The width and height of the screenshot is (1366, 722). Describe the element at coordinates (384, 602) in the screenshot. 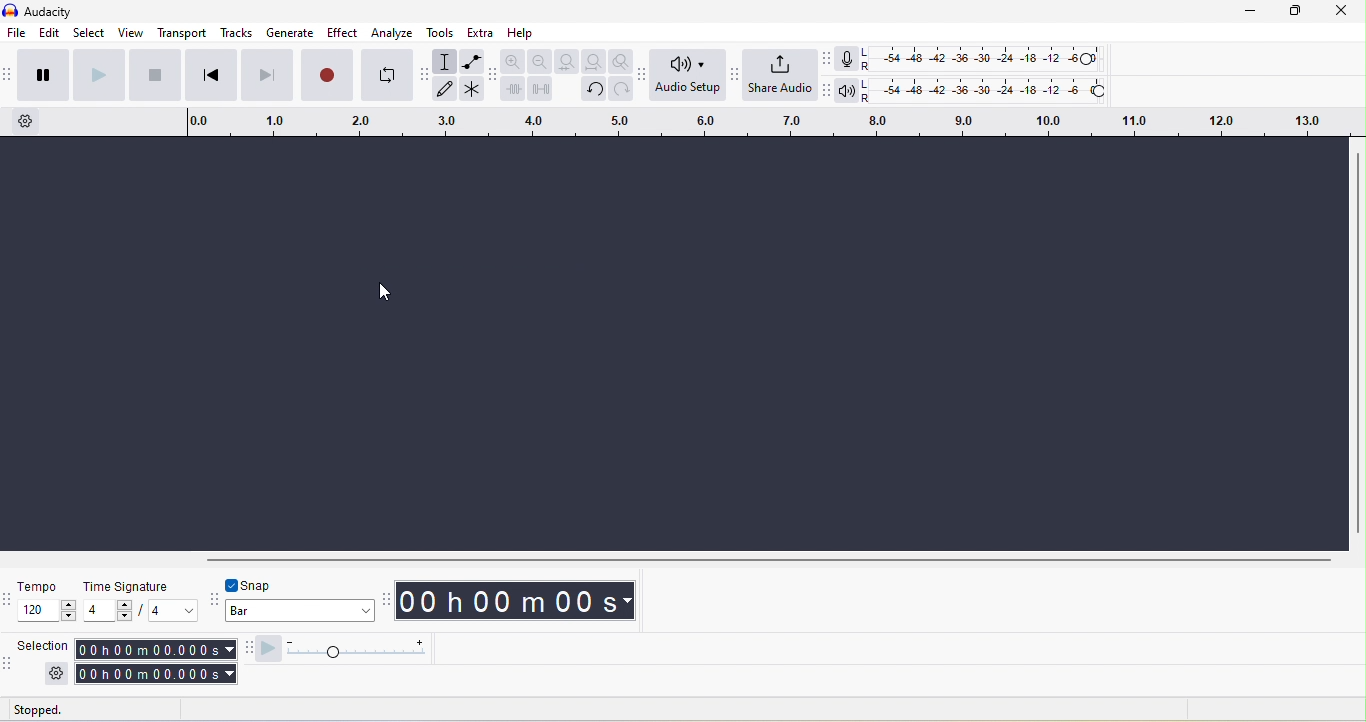

I see `audacity time toolbar` at that location.